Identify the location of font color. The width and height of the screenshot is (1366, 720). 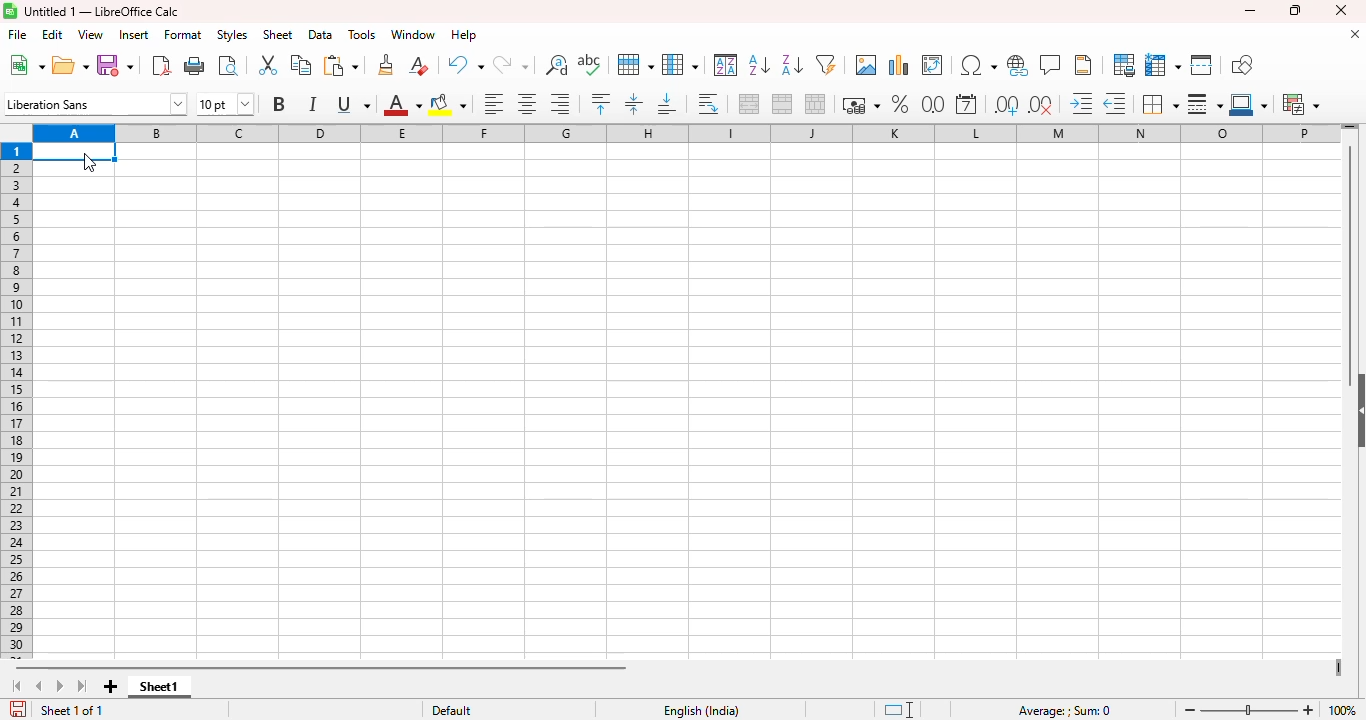
(402, 104).